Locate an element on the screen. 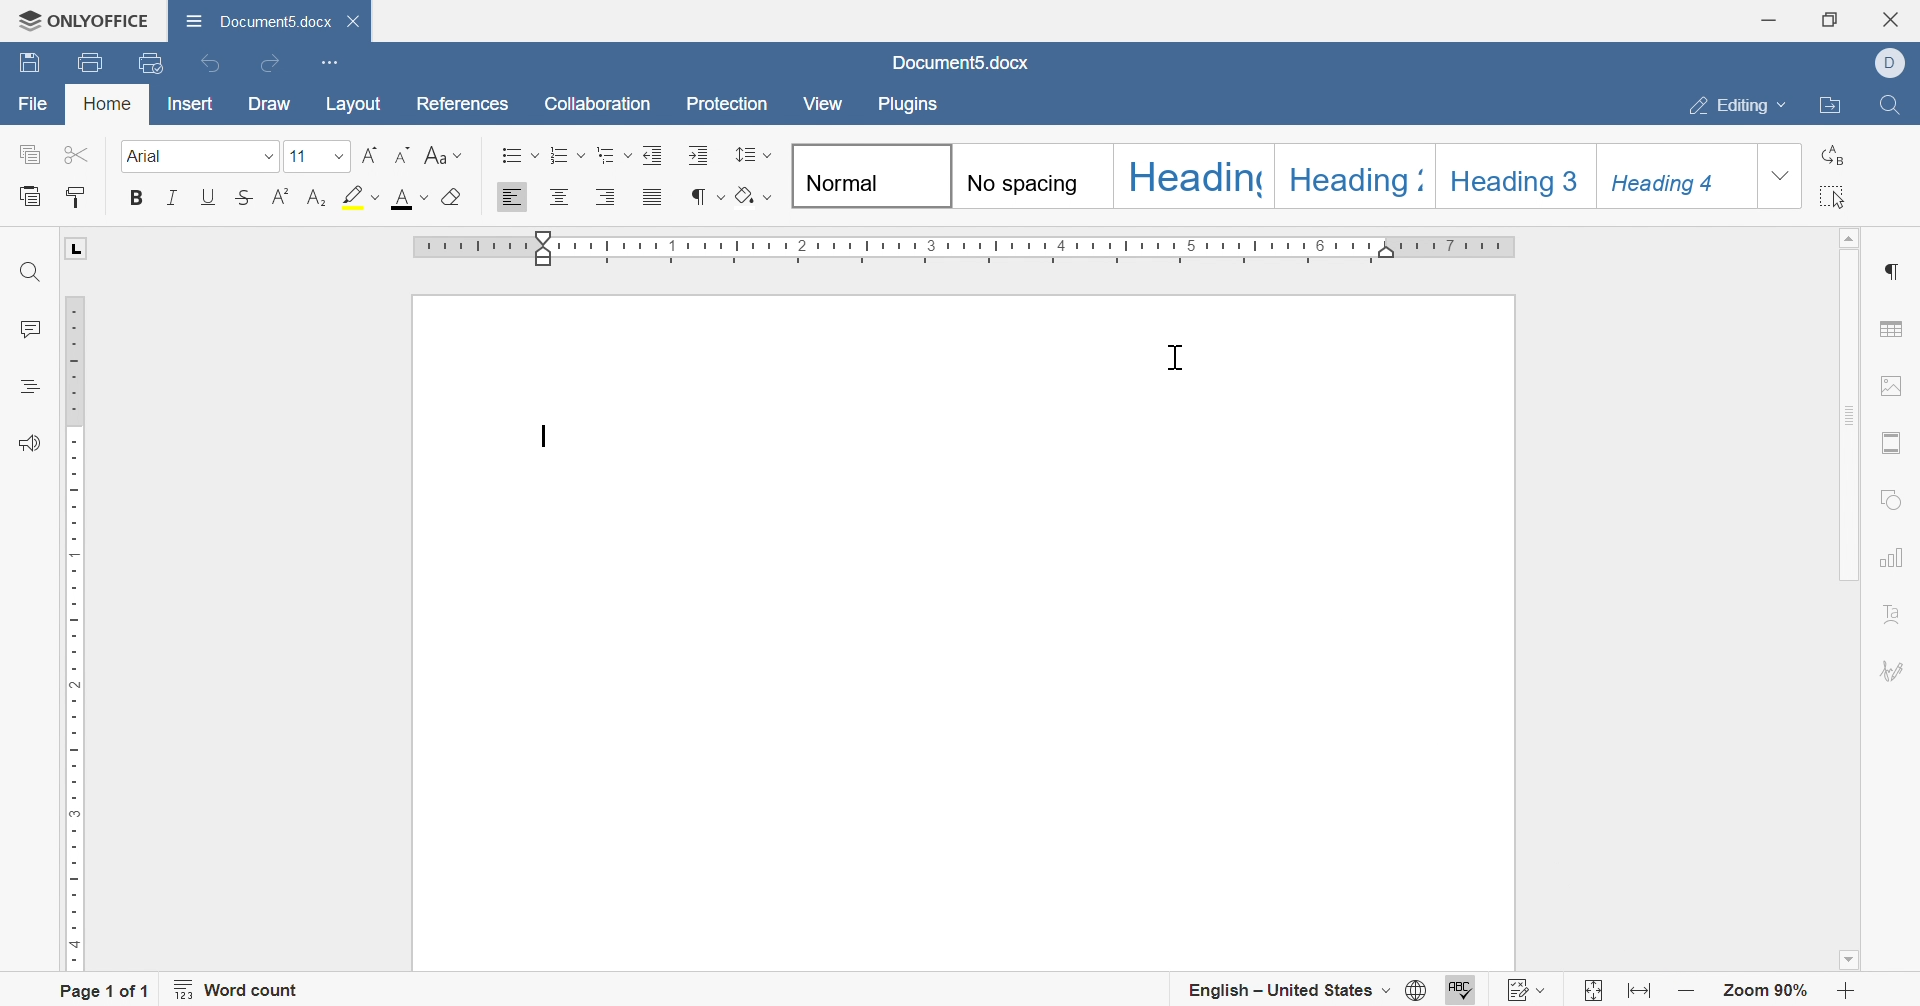  cut is located at coordinates (83, 155).